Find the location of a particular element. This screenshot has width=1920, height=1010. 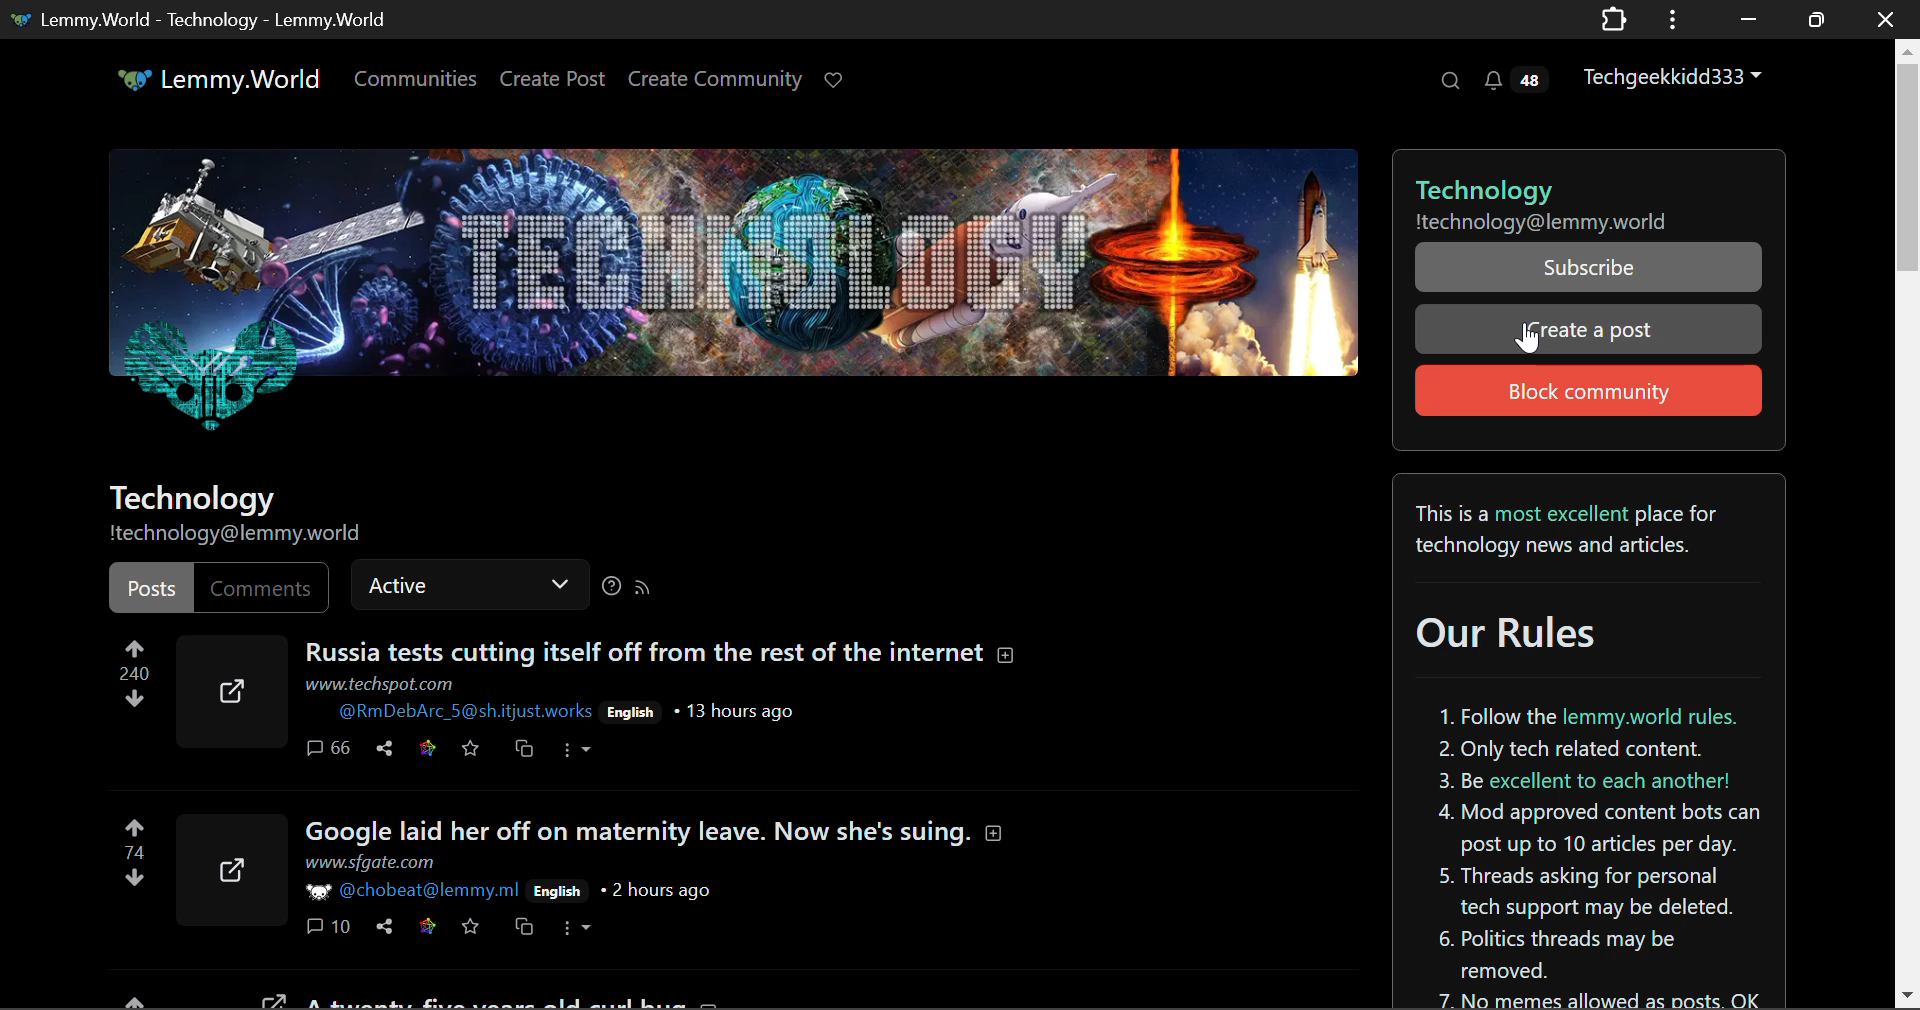

Active is located at coordinates (467, 587).